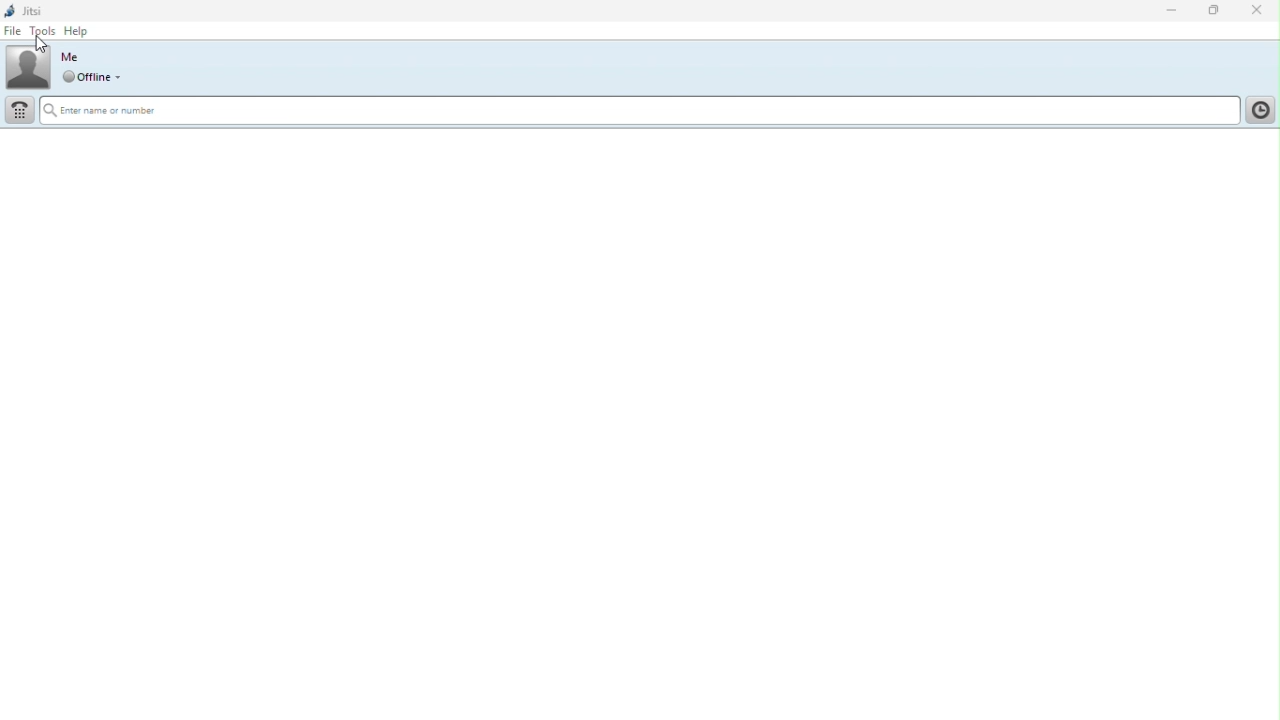  What do you see at coordinates (1176, 12) in the screenshot?
I see `Minimise` at bounding box center [1176, 12].